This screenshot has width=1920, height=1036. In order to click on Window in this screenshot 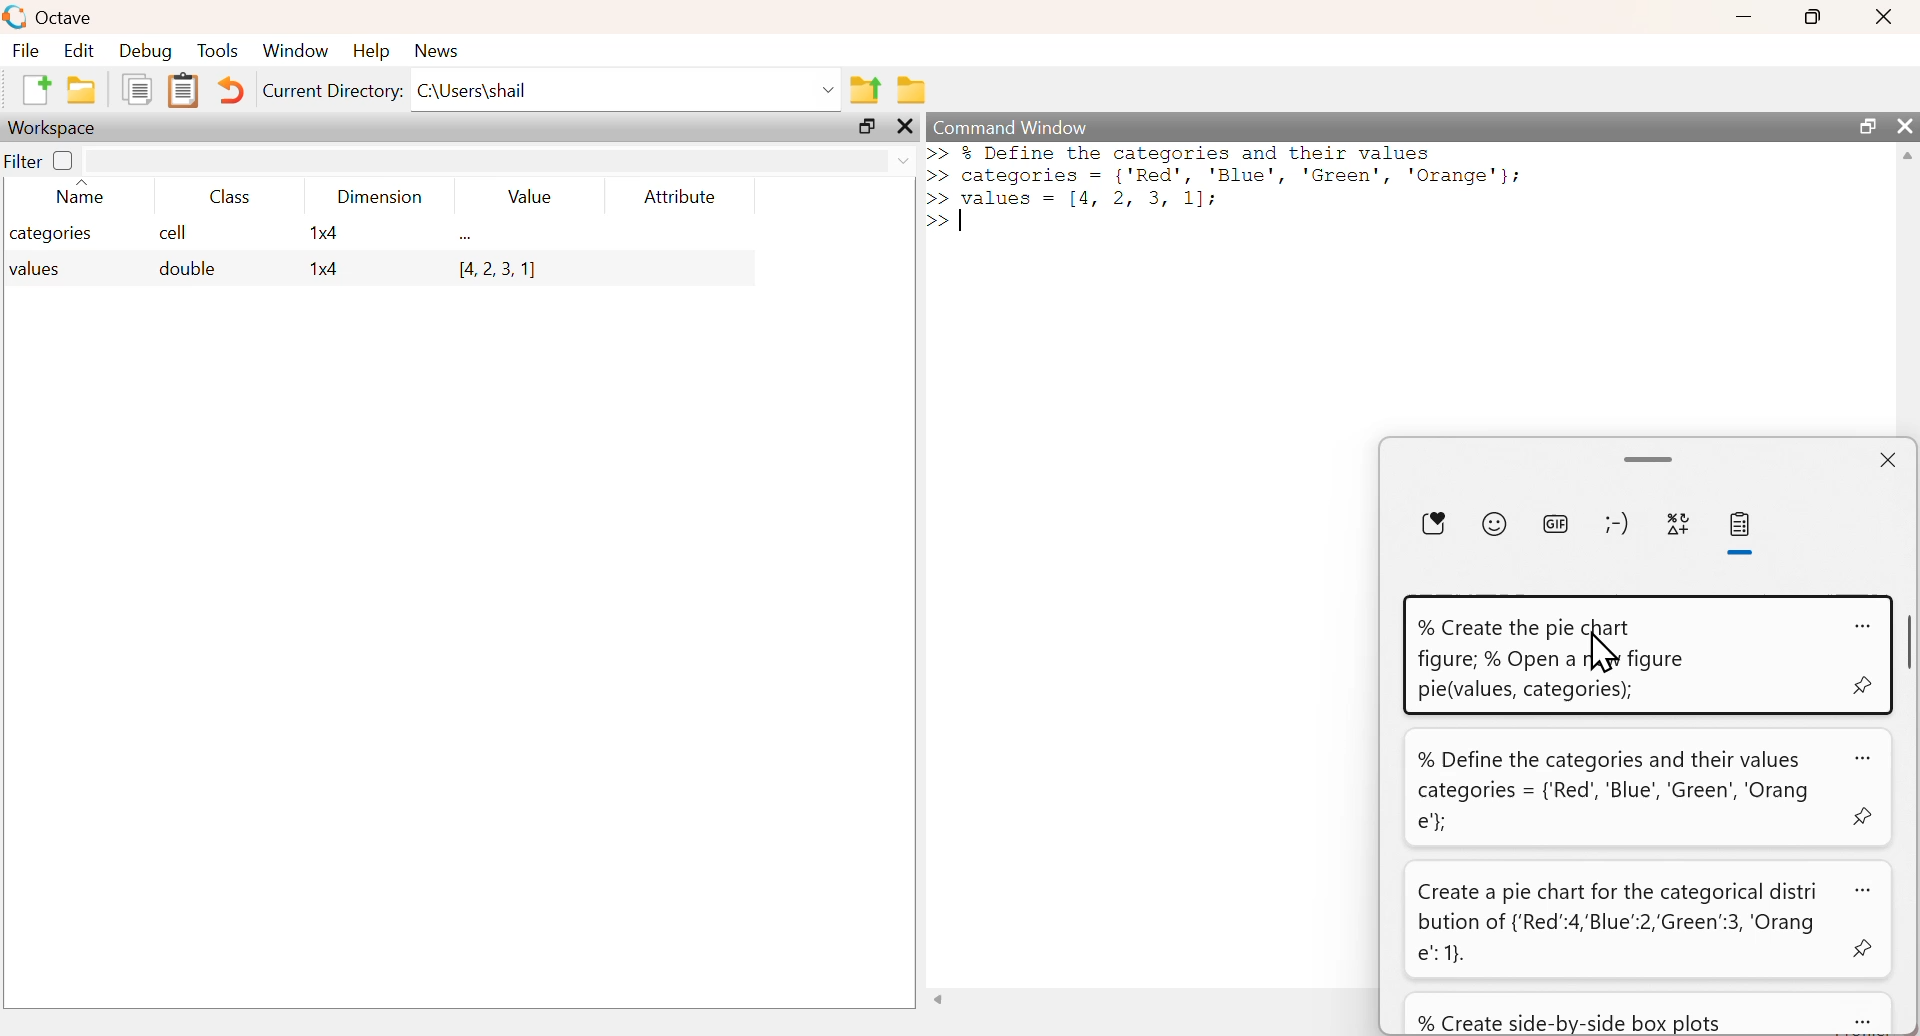, I will do `click(296, 51)`.